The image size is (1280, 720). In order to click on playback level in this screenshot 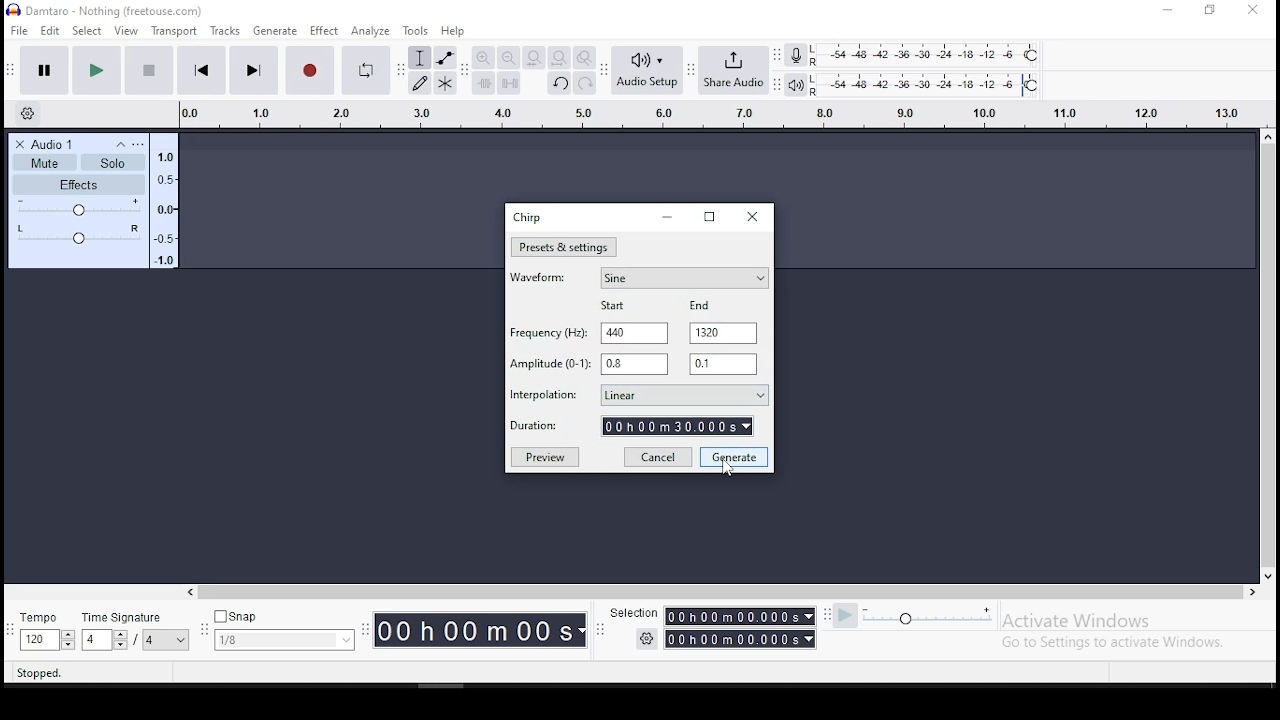, I will do `click(927, 85)`.